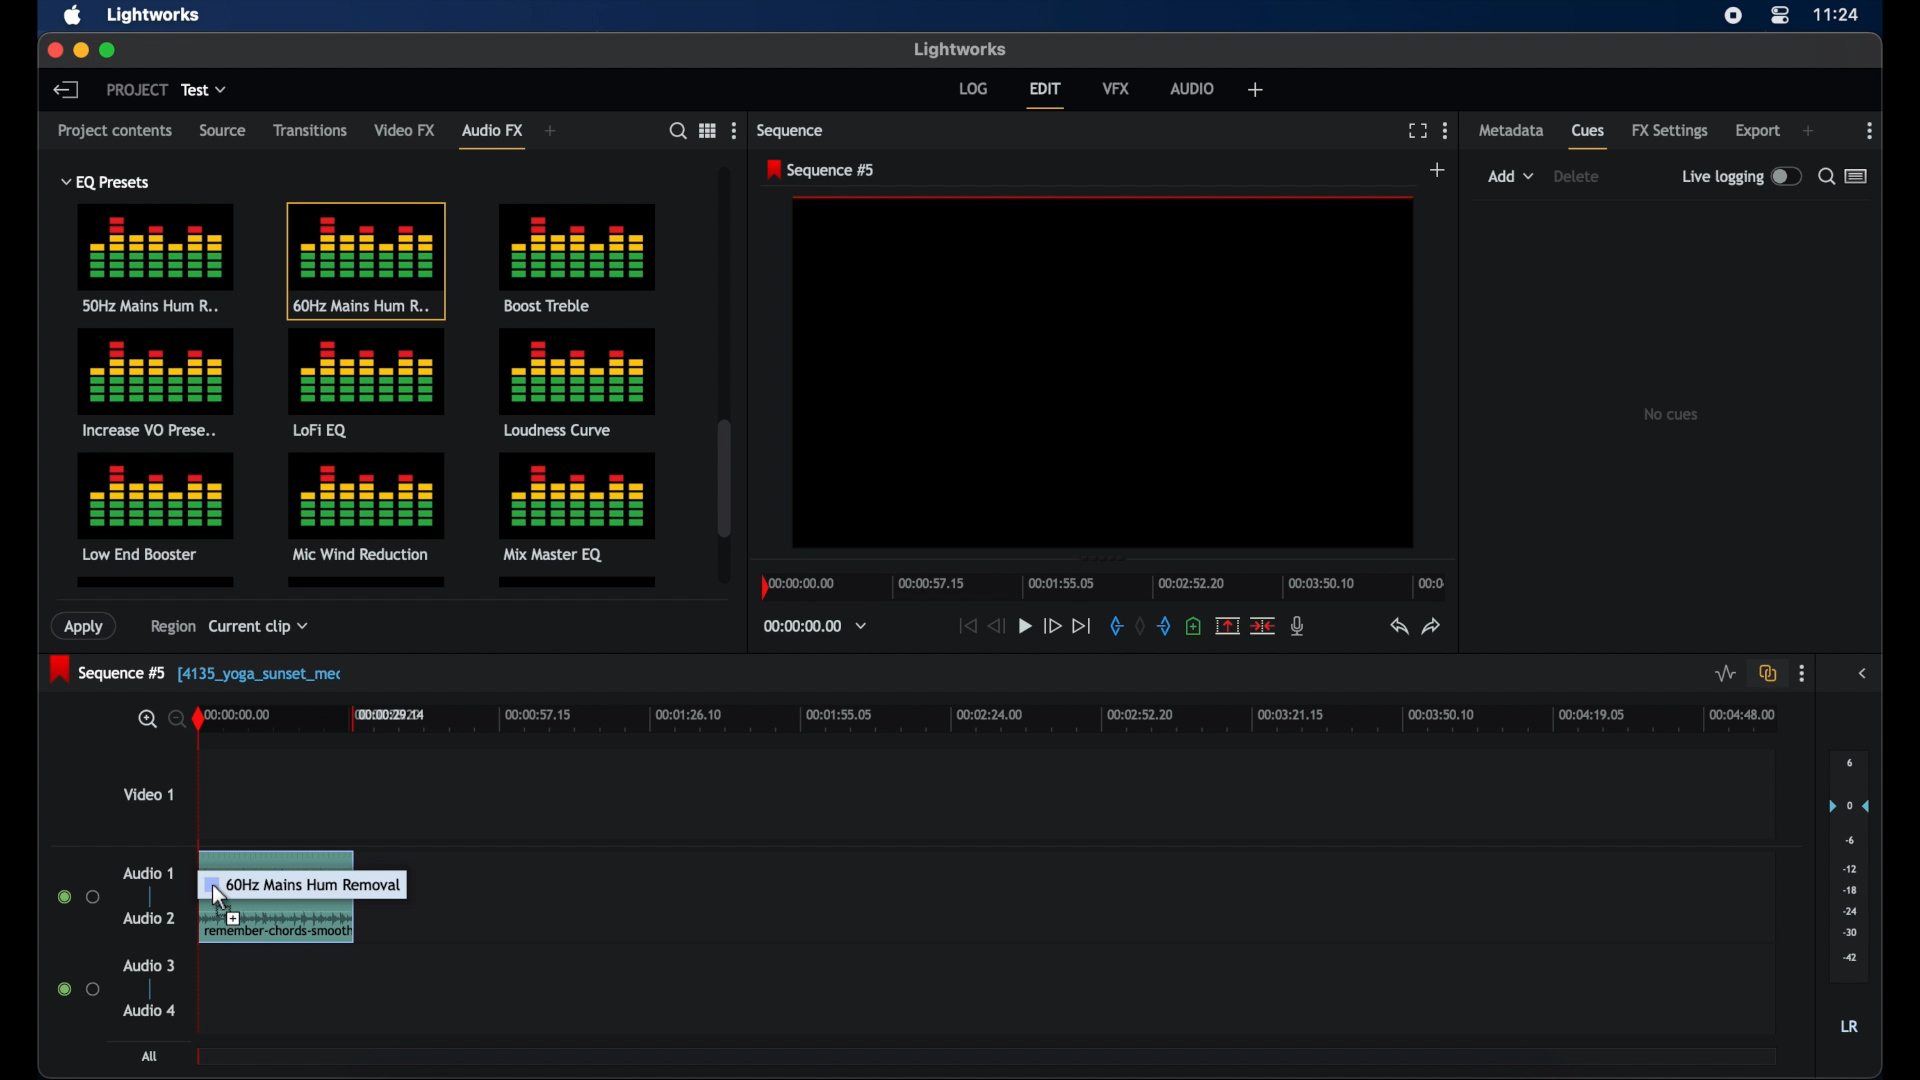  Describe the element at coordinates (310, 131) in the screenshot. I see `transitions` at that location.